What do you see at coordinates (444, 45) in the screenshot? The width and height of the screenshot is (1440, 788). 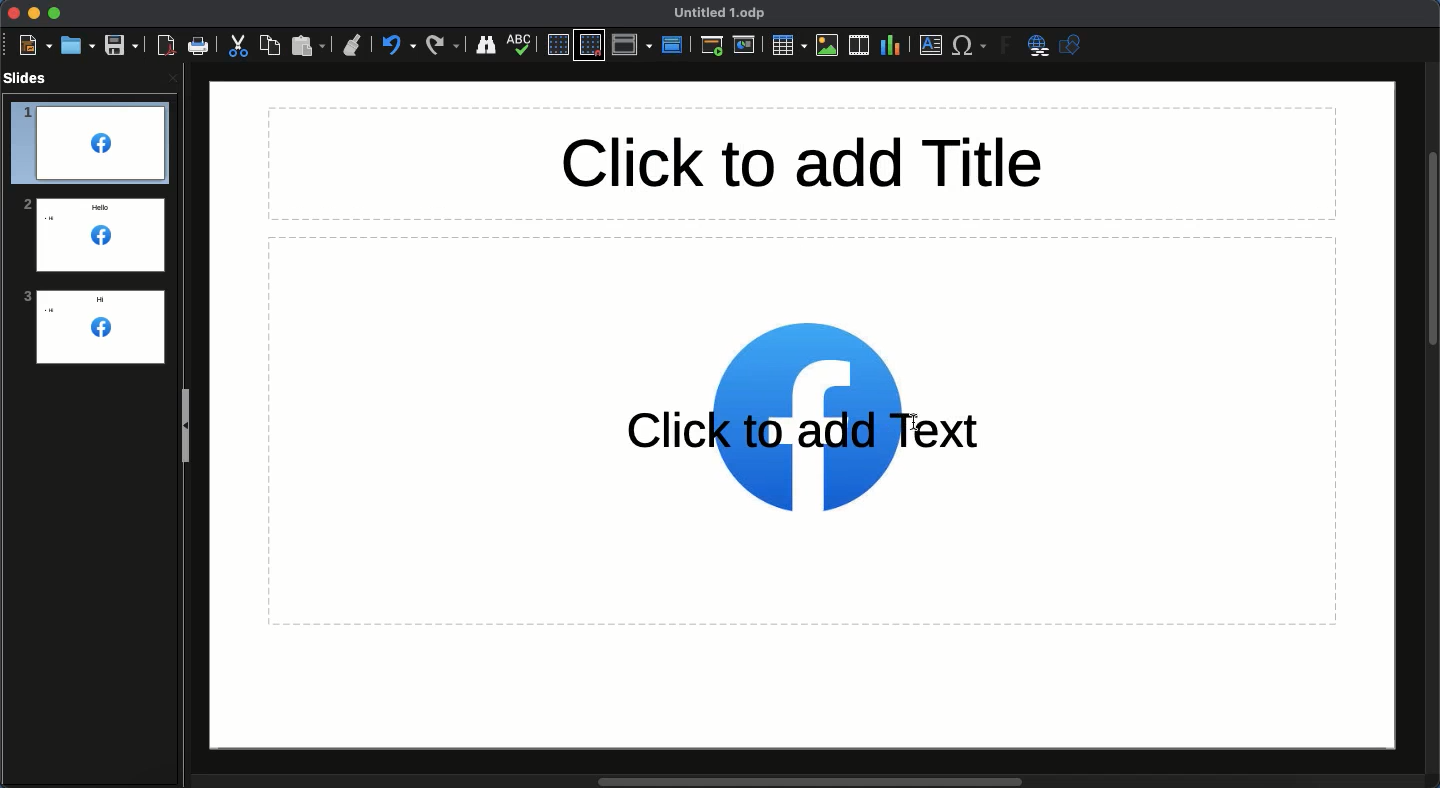 I see `Redo` at bounding box center [444, 45].